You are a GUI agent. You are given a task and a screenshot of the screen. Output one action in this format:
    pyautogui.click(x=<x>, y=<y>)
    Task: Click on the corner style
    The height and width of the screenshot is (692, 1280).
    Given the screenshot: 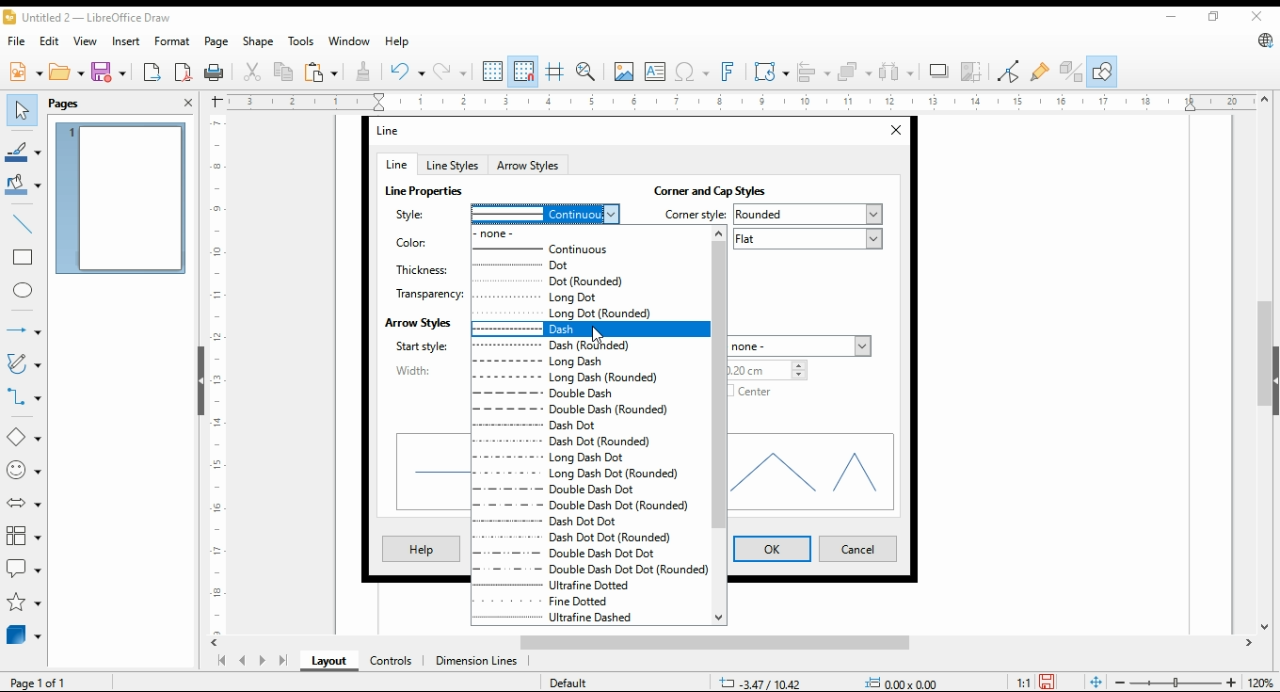 What is the action you would take?
    pyautogui.click(x=691, y=213)
    